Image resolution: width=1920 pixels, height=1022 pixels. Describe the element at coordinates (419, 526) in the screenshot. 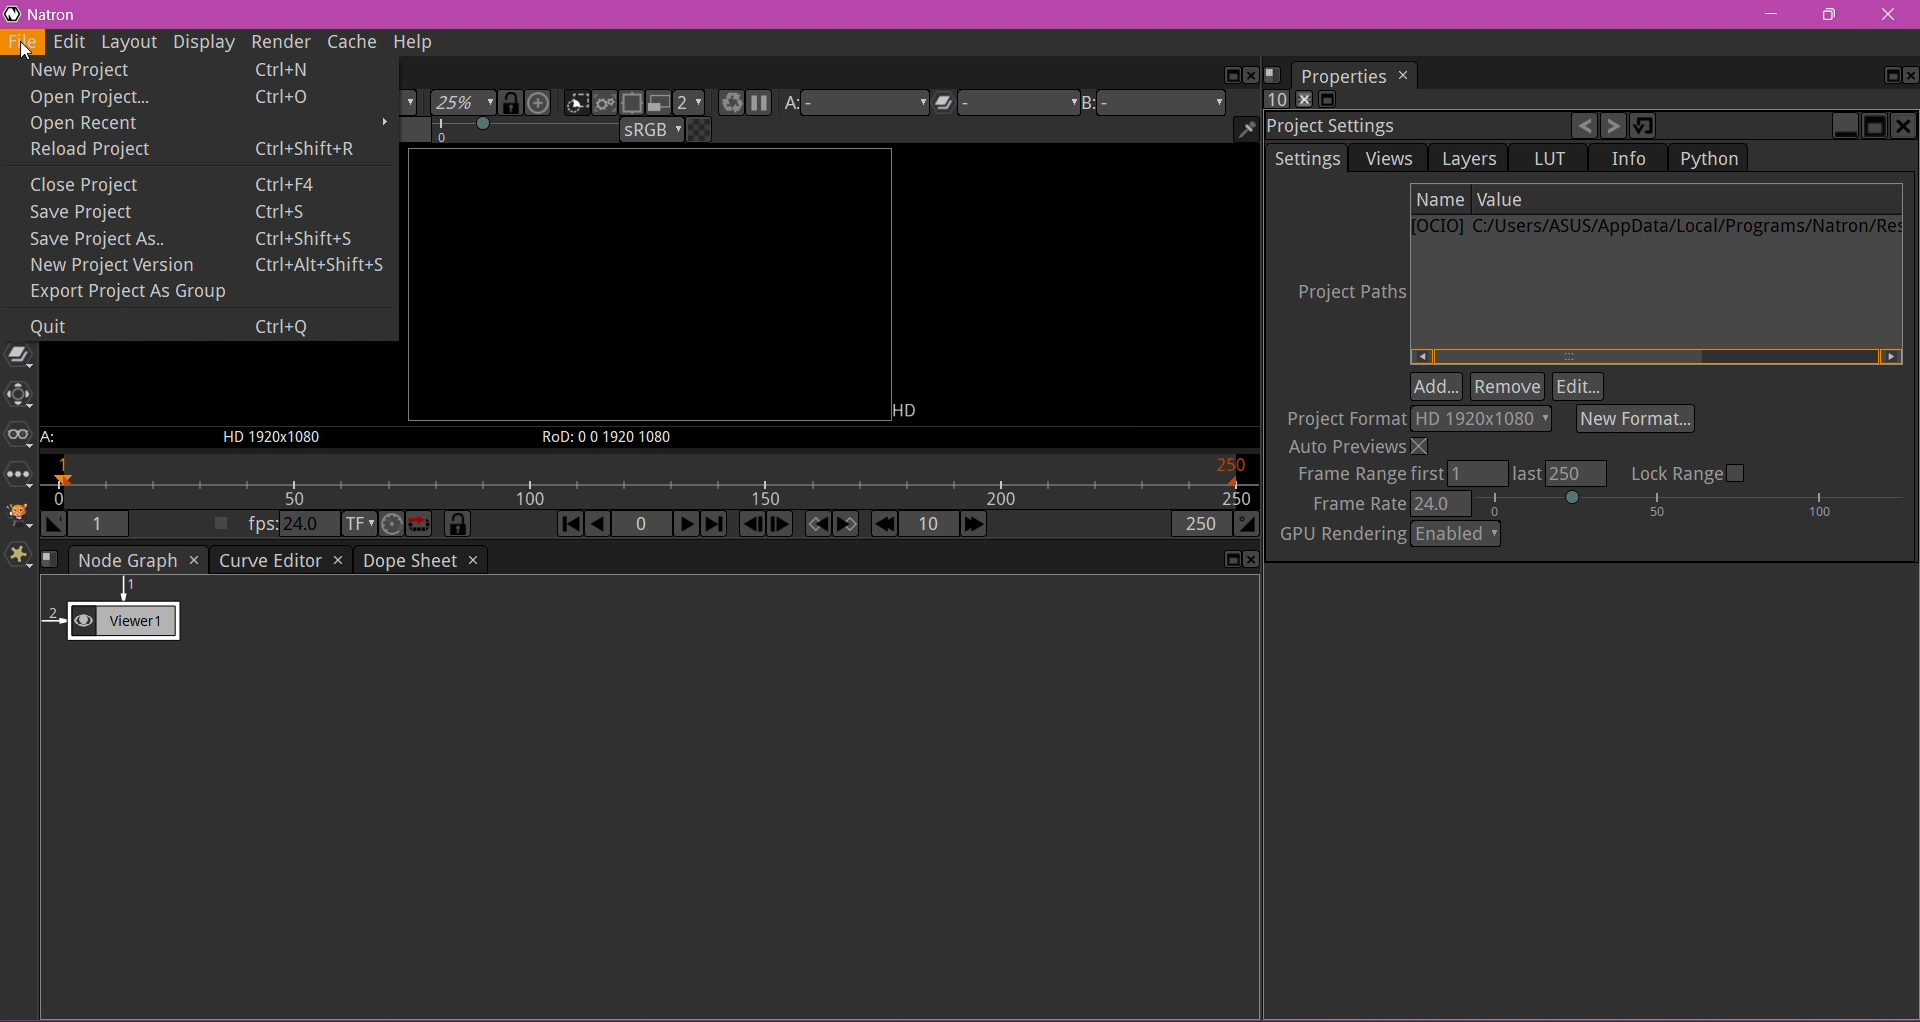

I see `Behavior to adopt when the playback hit the end og the range` at that location.